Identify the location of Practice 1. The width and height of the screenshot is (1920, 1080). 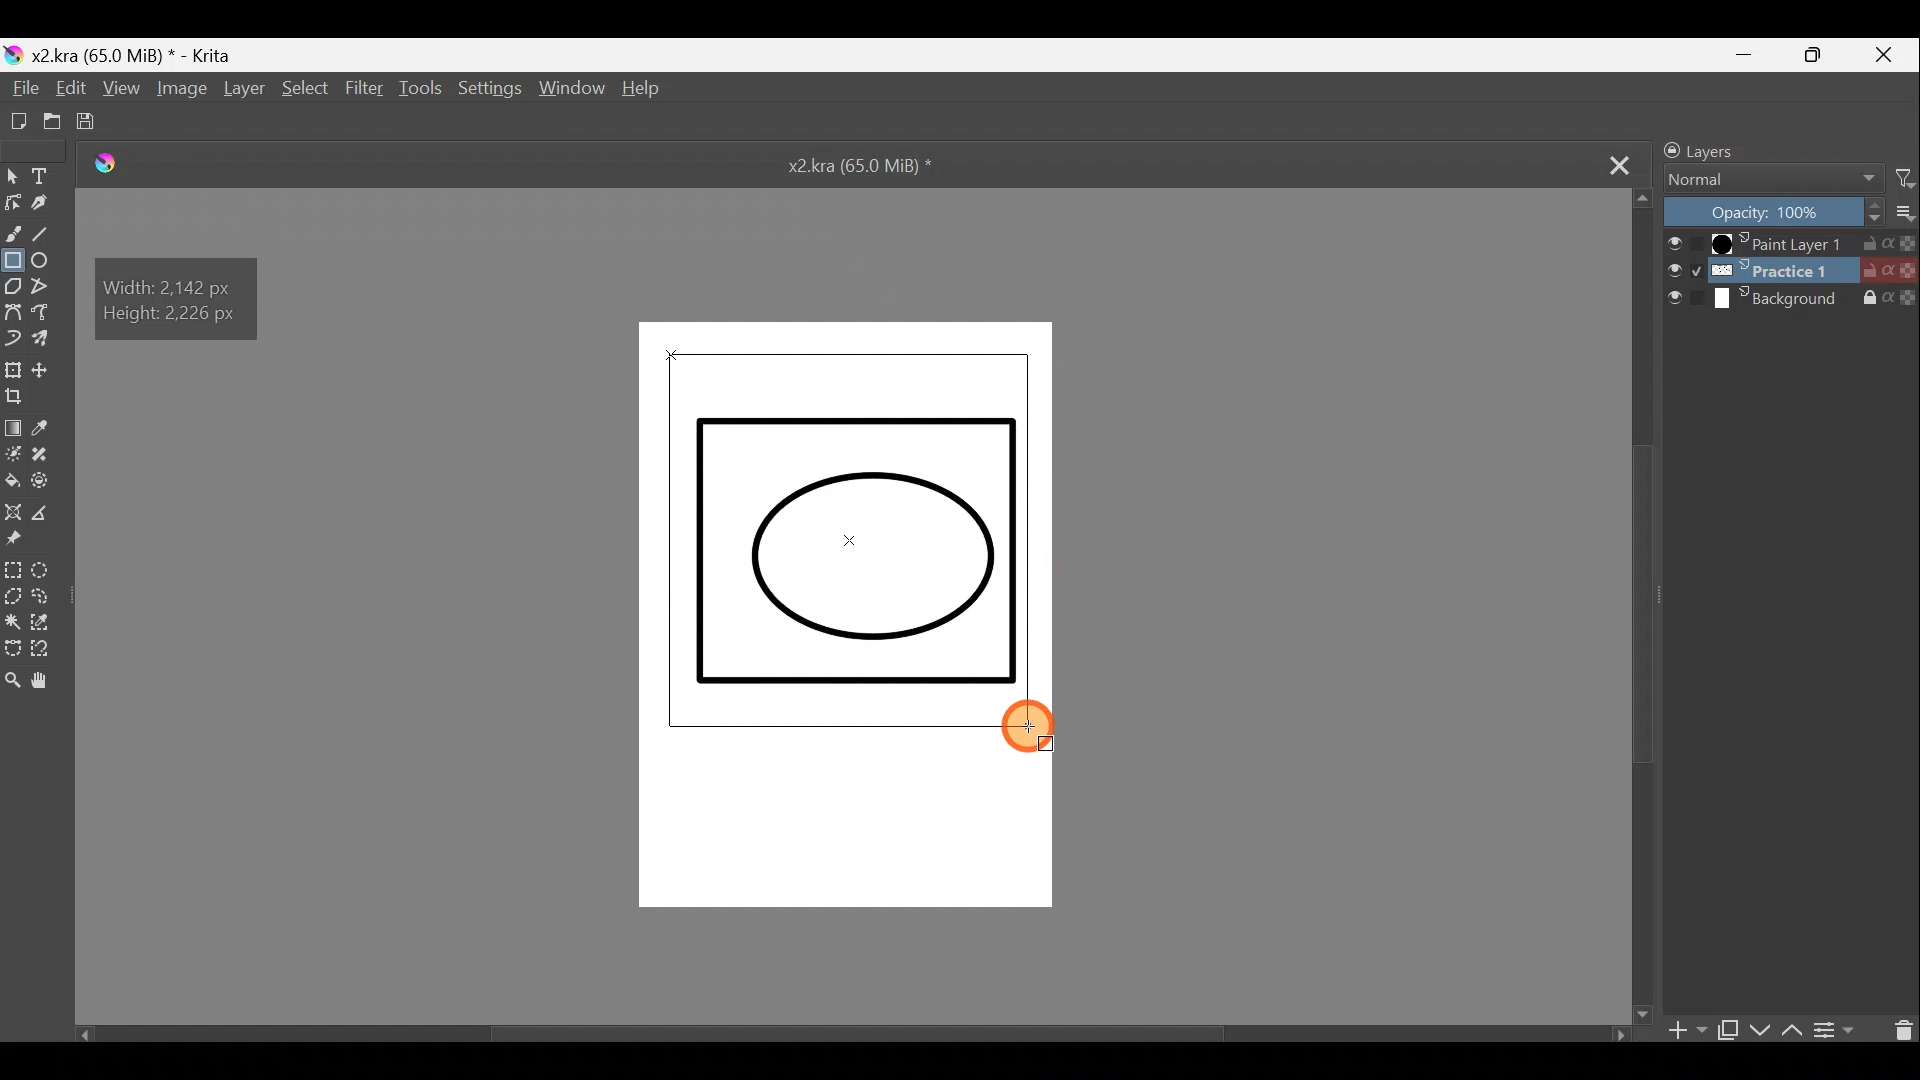
(1792, 273).